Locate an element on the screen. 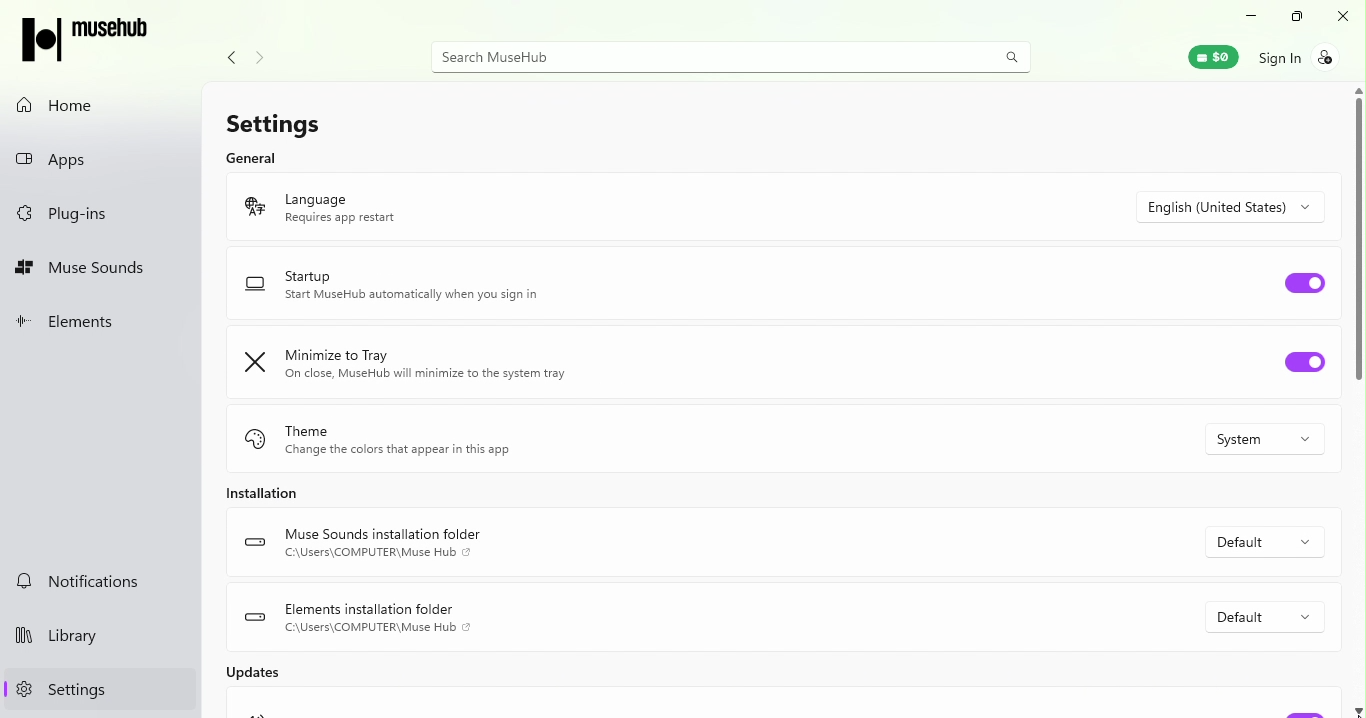  Muse sounds is located at coordinates (87, 269).